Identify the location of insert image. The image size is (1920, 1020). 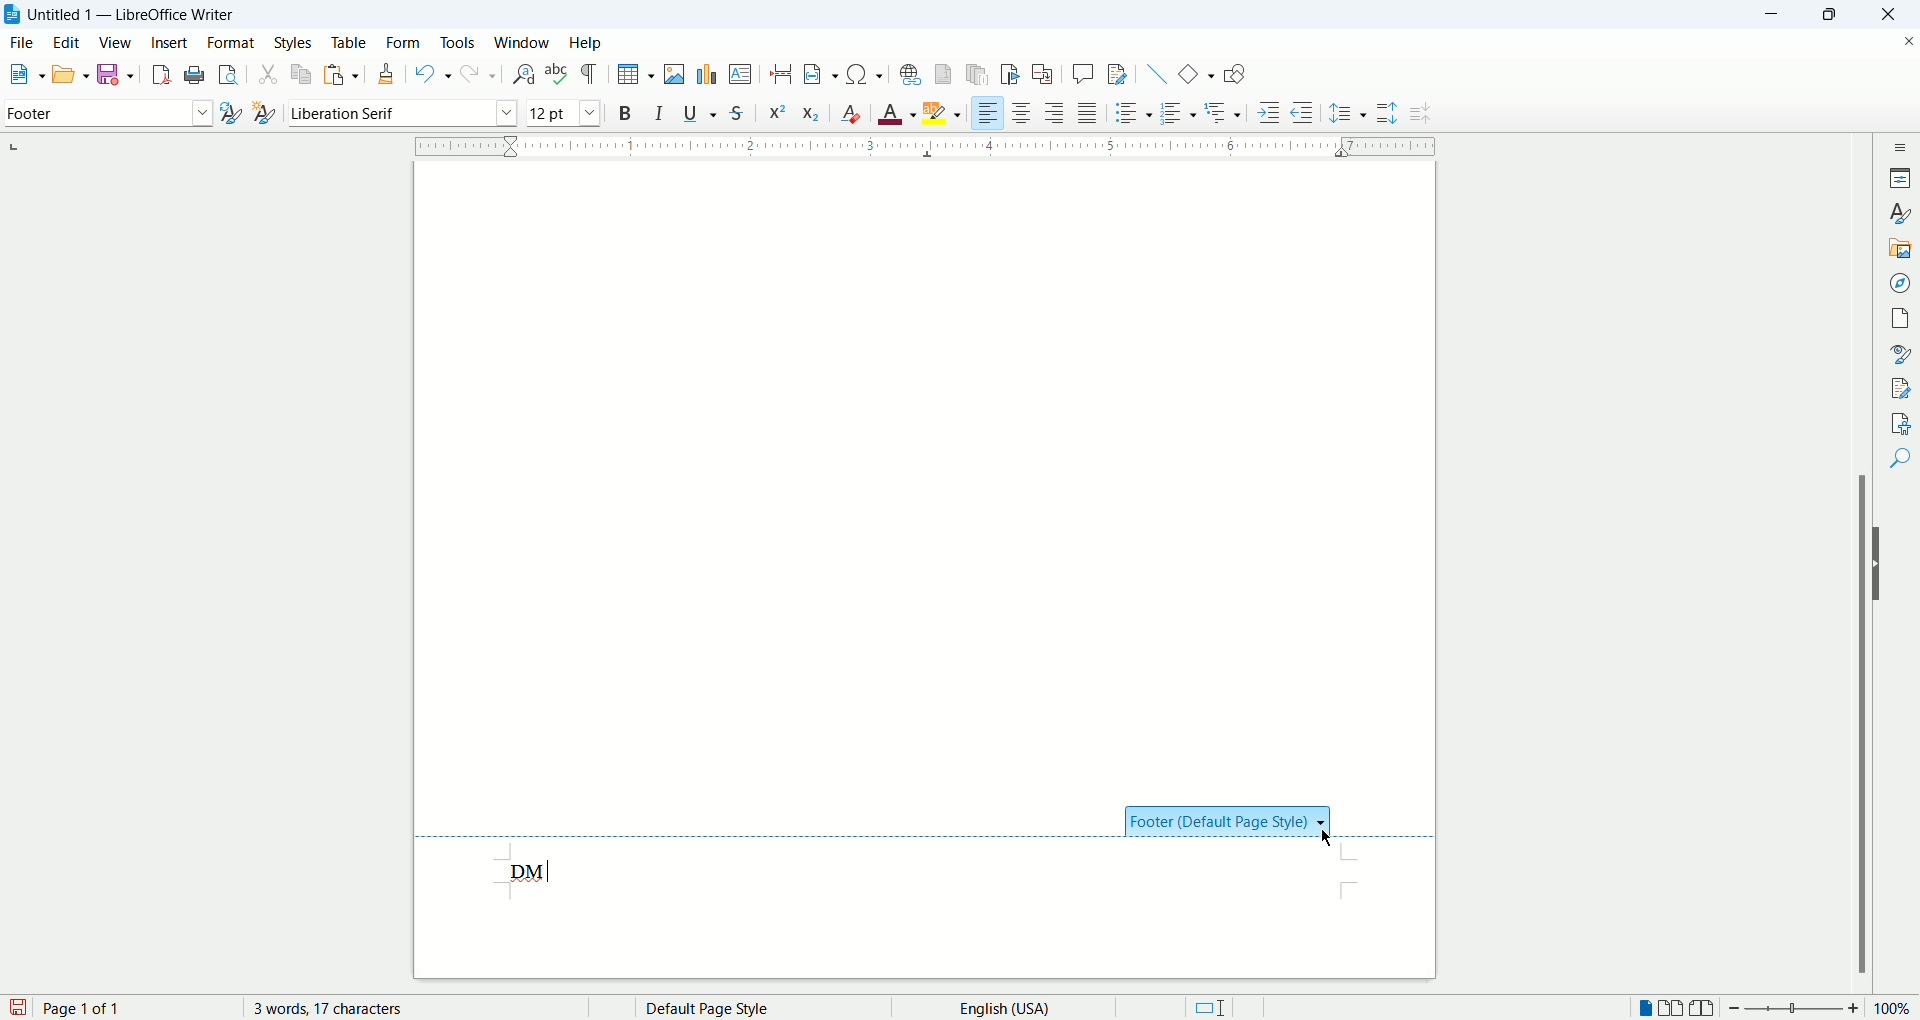
(678, 74).